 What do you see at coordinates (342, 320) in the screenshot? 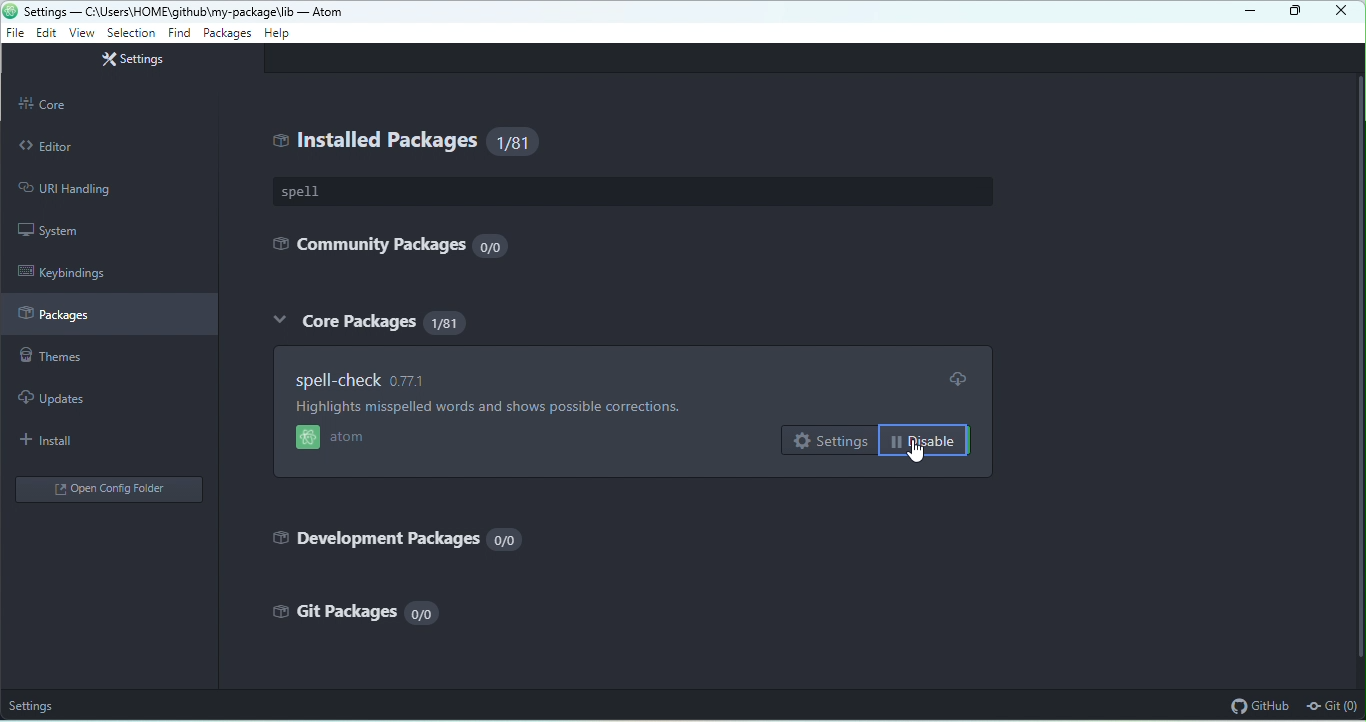
I see `core packages` at bounding box center [342, 320].